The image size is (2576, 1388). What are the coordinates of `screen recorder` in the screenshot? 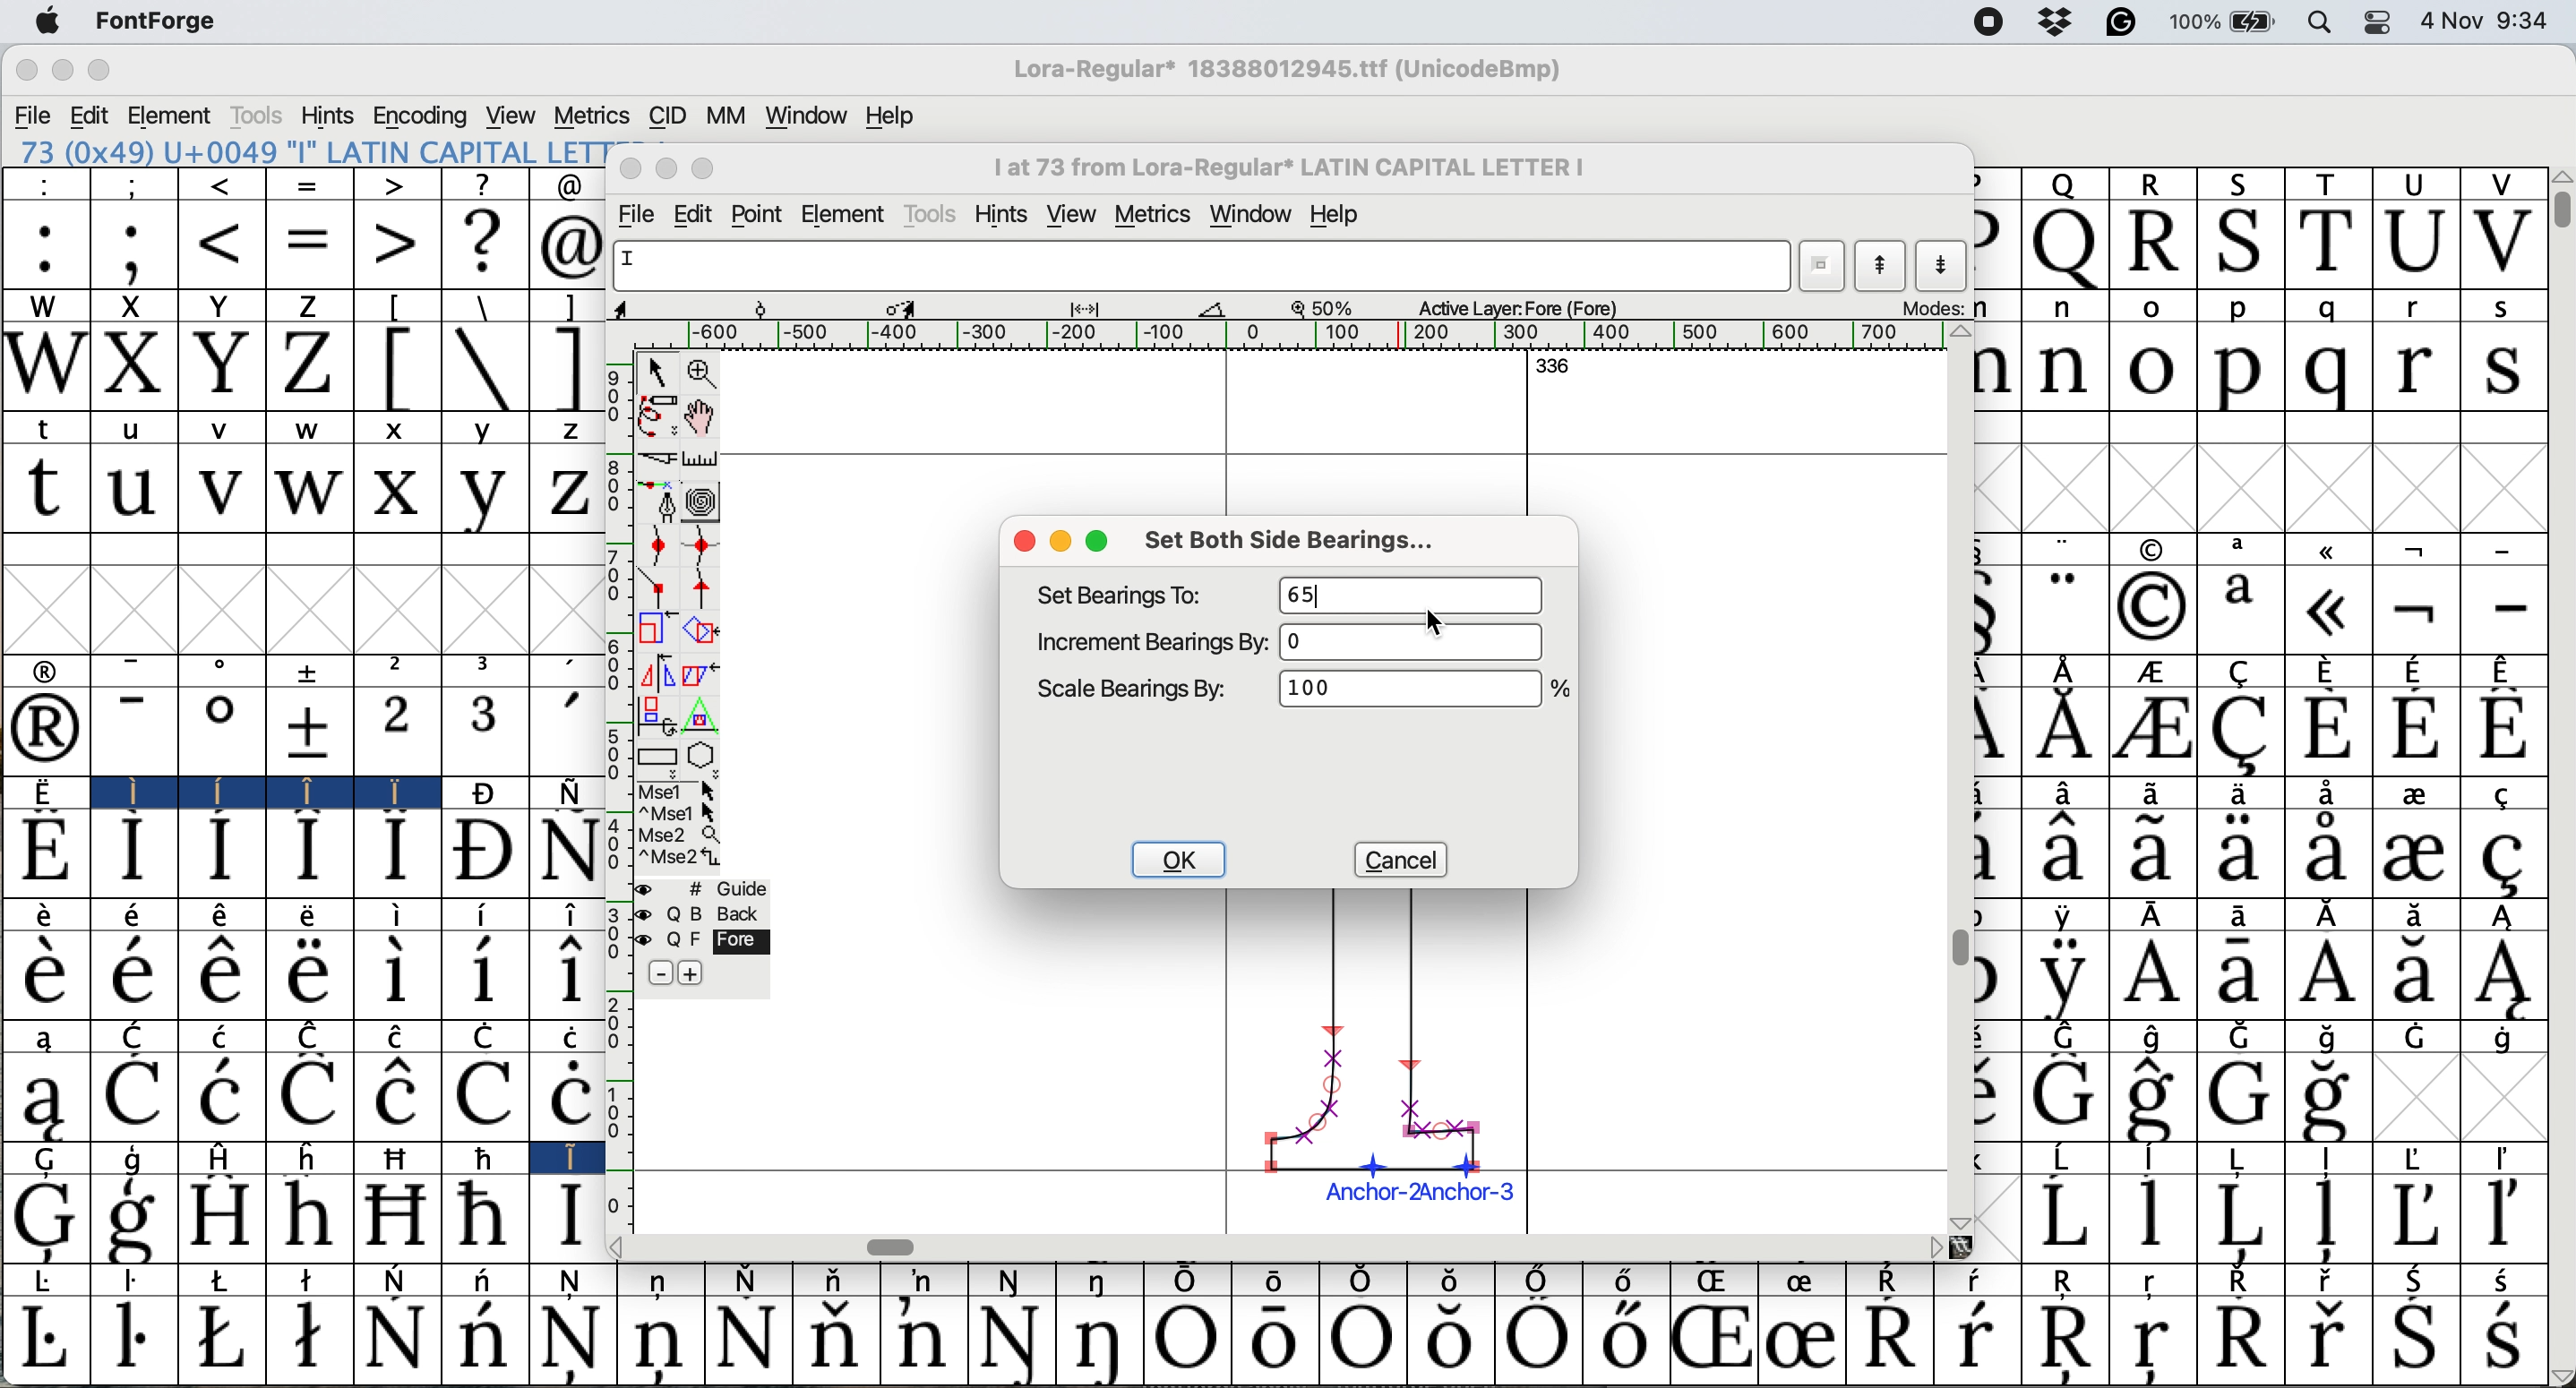 It's located at (1987, 24).